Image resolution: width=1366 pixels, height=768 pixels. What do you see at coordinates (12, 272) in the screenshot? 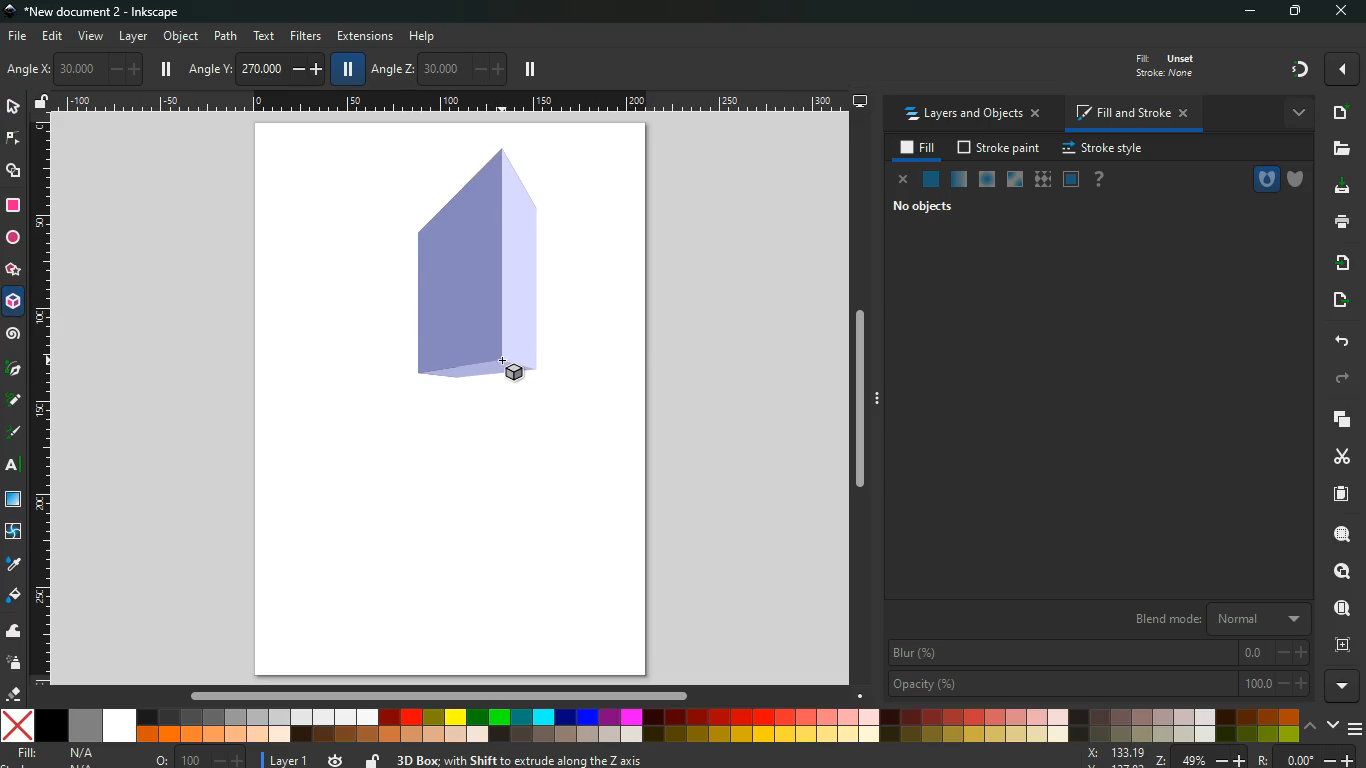
I see `star` at bounding box center [12, 272].